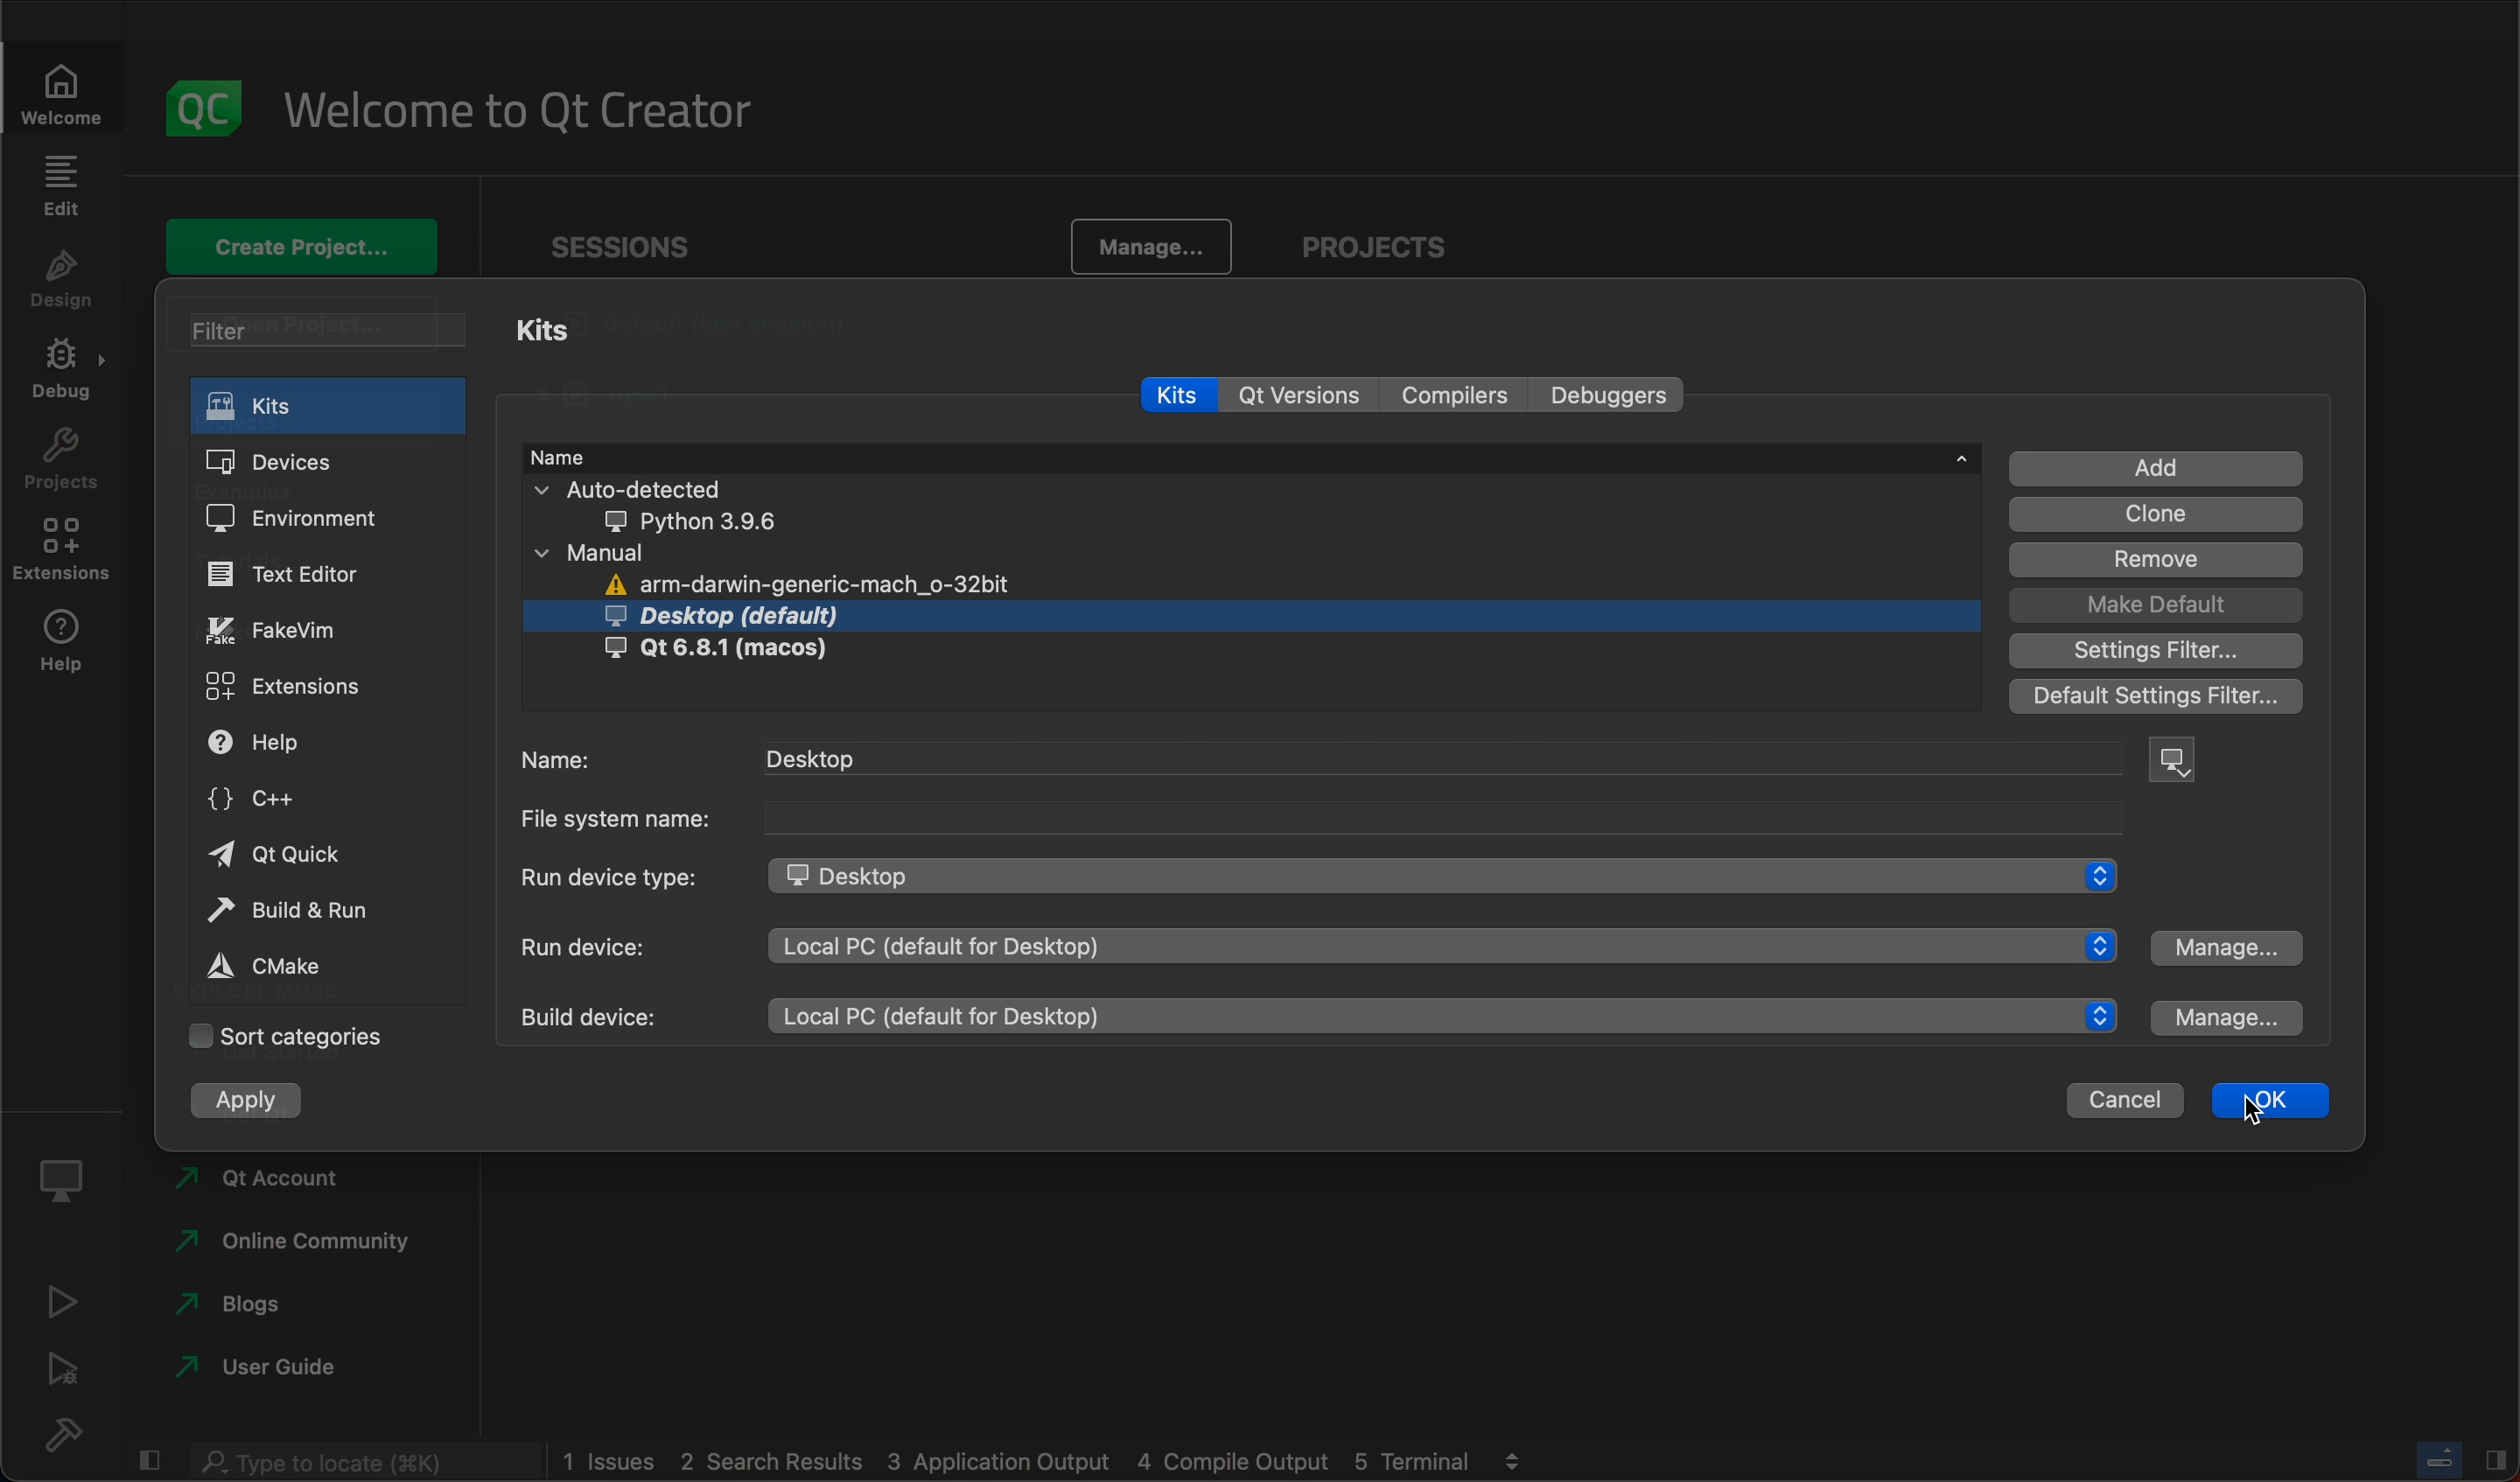 This screenshot has width=2520, height=1482. What do you see at coordinates (2114, 1105) in the screenshot?
I see `cancel` at bounding box center [2114, 1105].